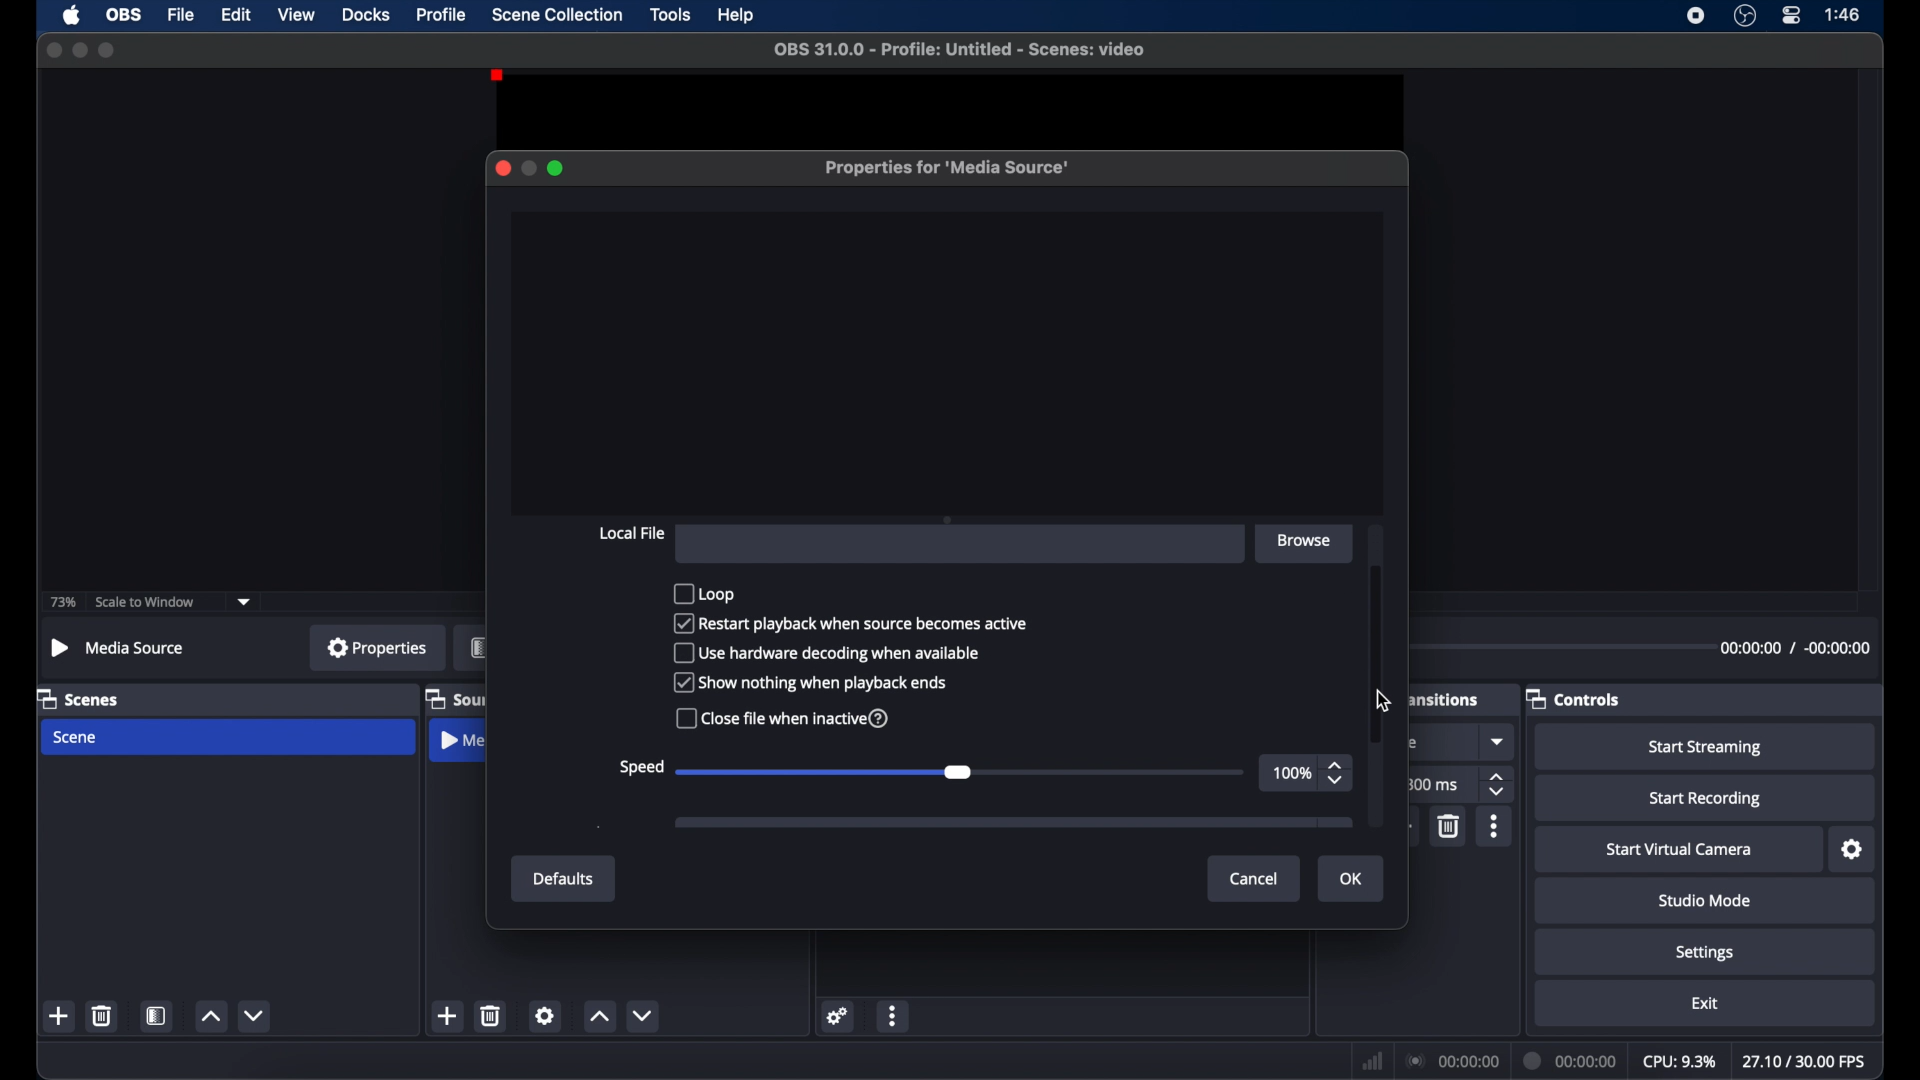 The width and height of the screenshot is (1920, 1080). I want to click on add, so click(446, 1015).